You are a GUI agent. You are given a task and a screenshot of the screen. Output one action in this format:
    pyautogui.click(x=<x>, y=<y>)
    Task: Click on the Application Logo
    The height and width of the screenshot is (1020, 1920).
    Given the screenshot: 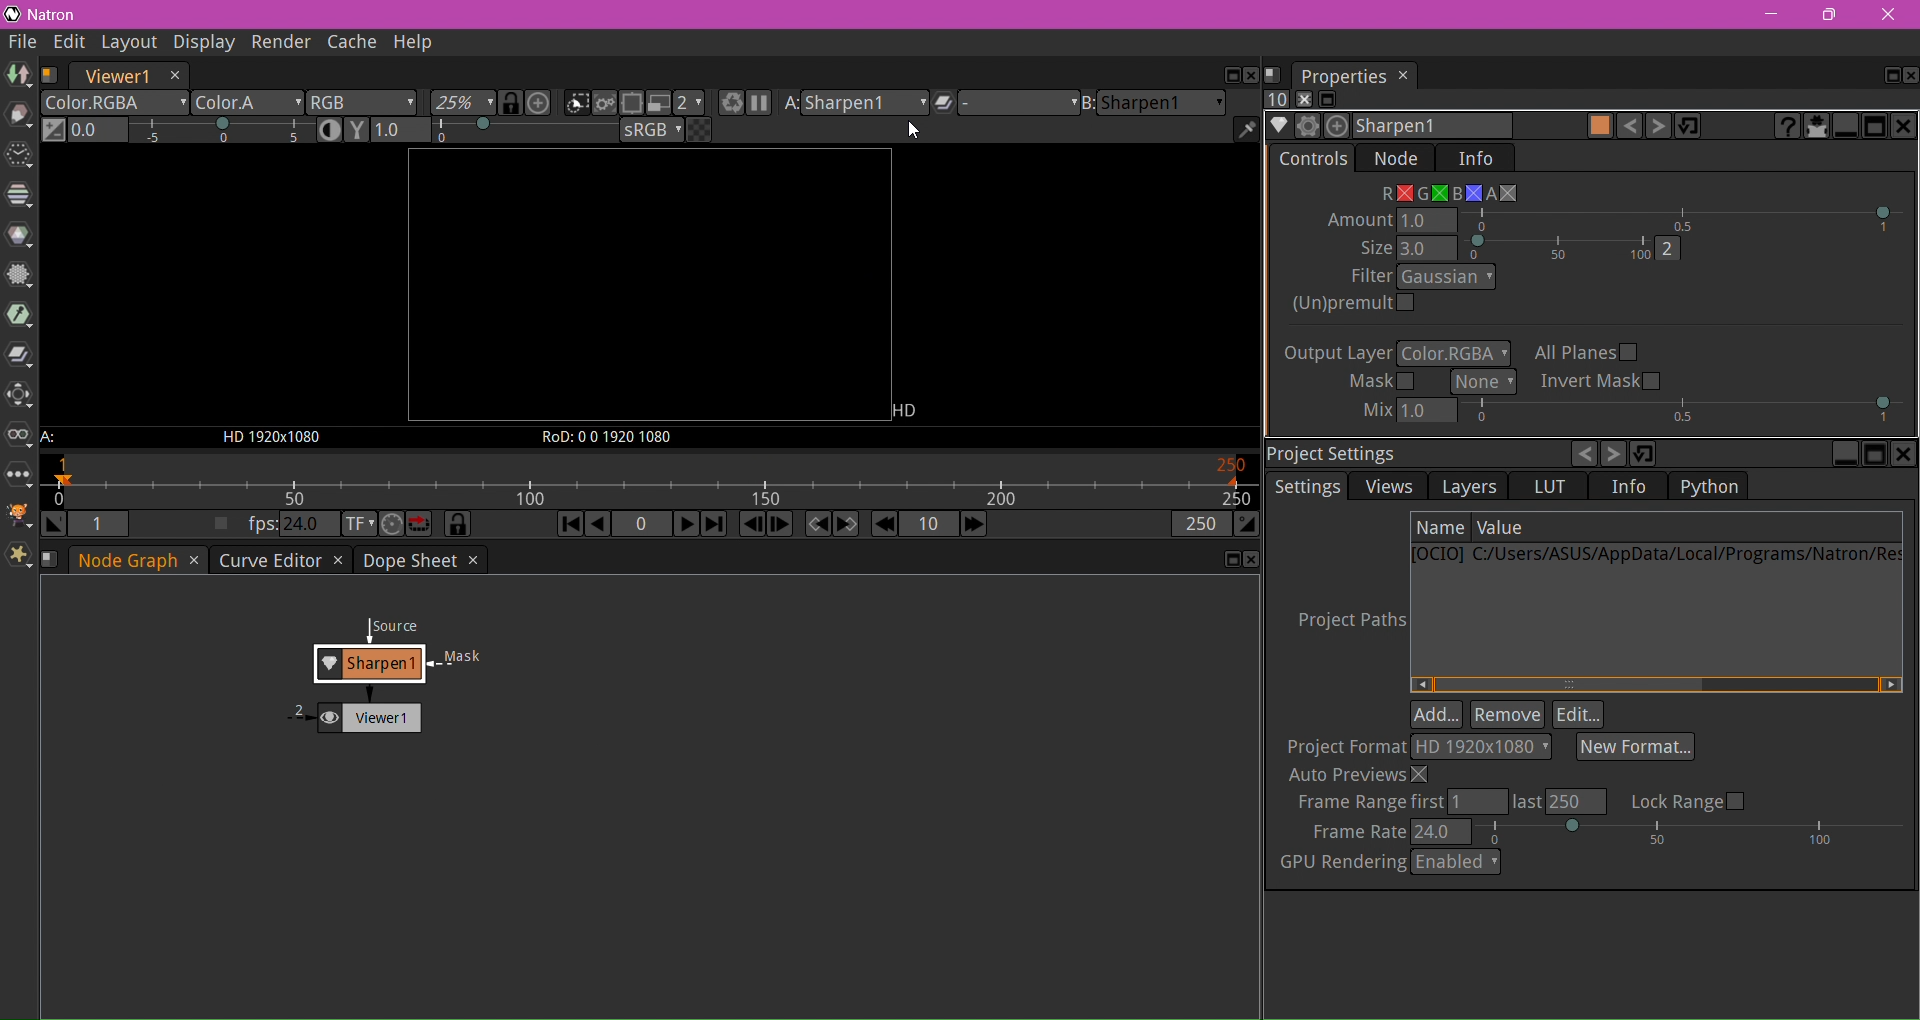 What is the action you would take?
    pyautogui.click(x=12, y=15)
    